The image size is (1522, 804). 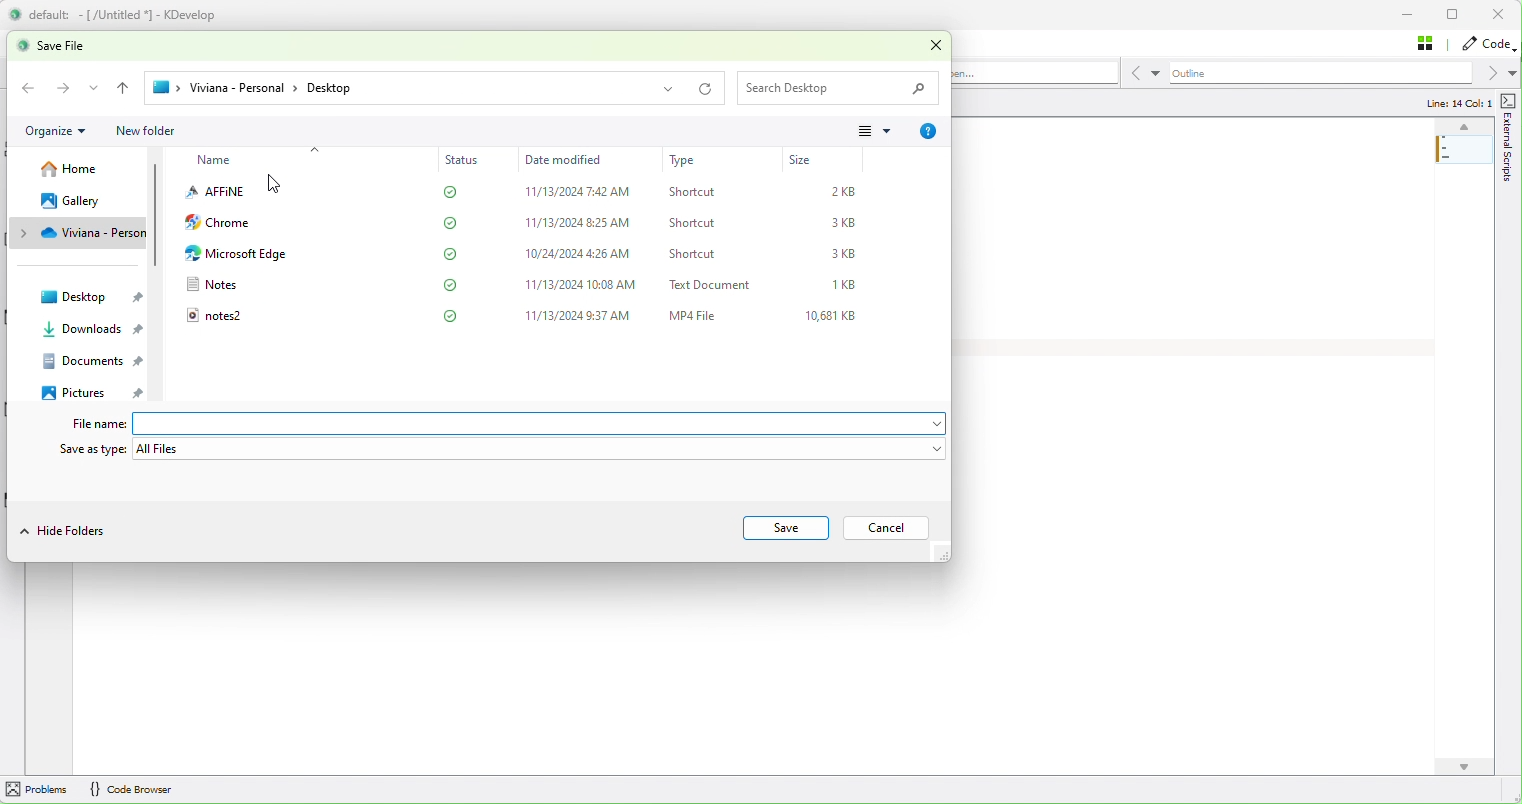 What do you see at coordinates (221, 222) in the screenshot?
I see `Chrome` at bounding box center [221, 222].